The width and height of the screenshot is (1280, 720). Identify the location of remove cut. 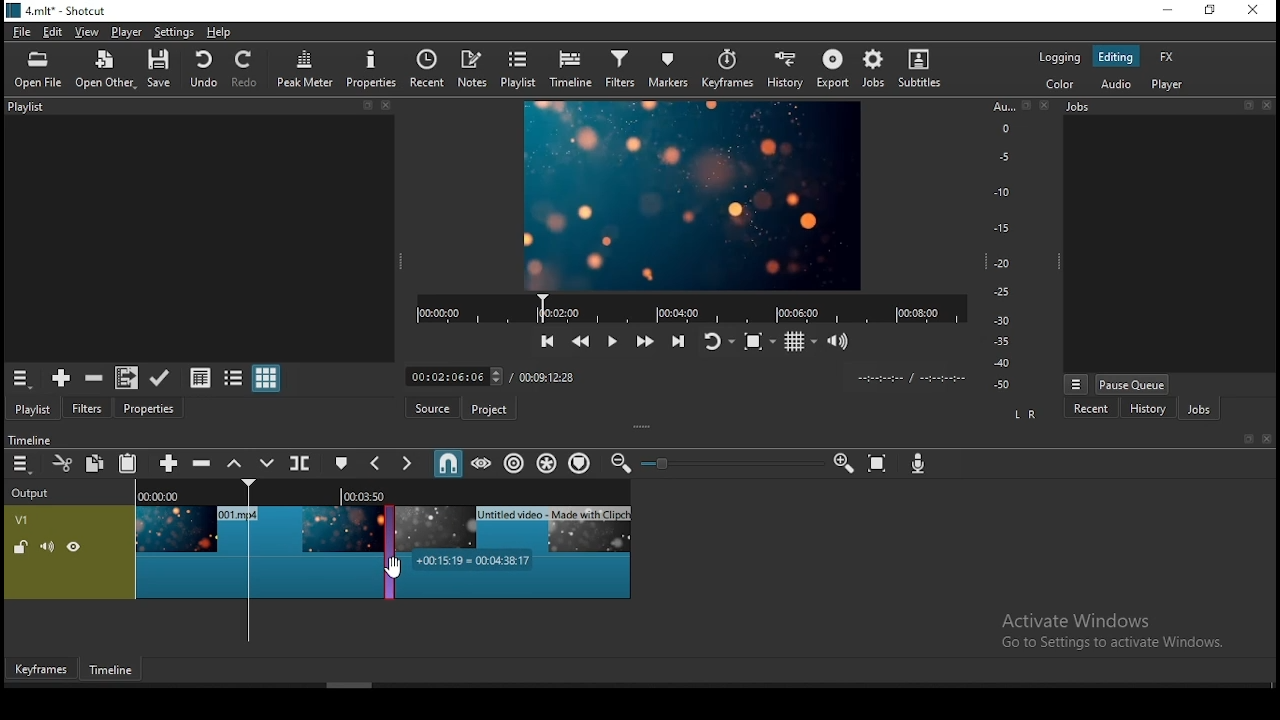
(94, 378).